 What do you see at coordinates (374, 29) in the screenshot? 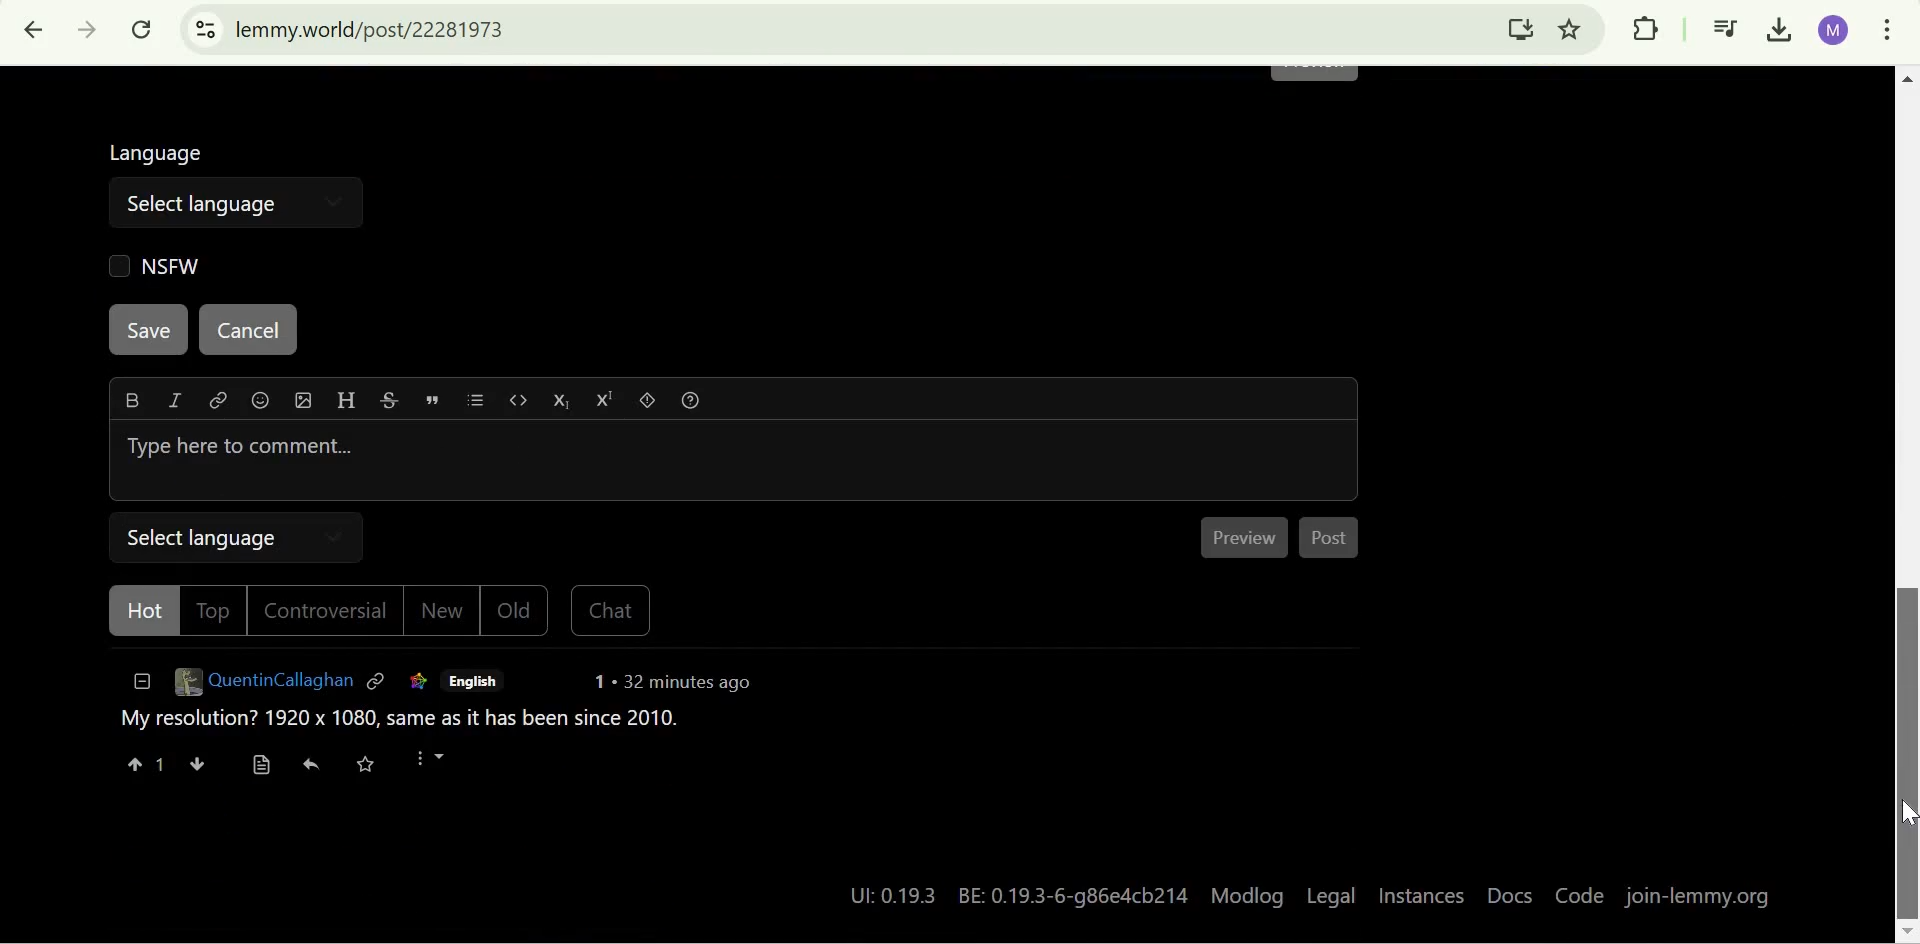
I see `lemmy.world/post/22281973` at bounding box center [374, 29].